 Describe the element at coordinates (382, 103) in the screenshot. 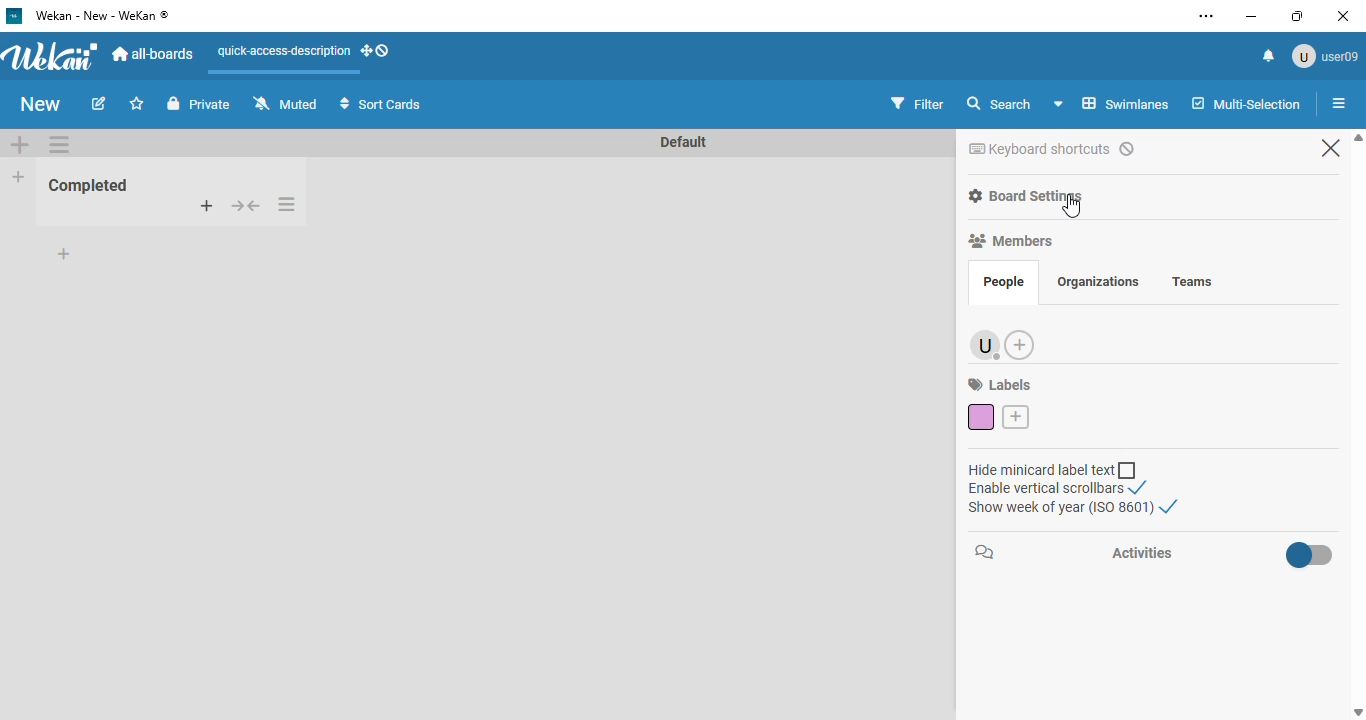

I see `sort cards` at that location.